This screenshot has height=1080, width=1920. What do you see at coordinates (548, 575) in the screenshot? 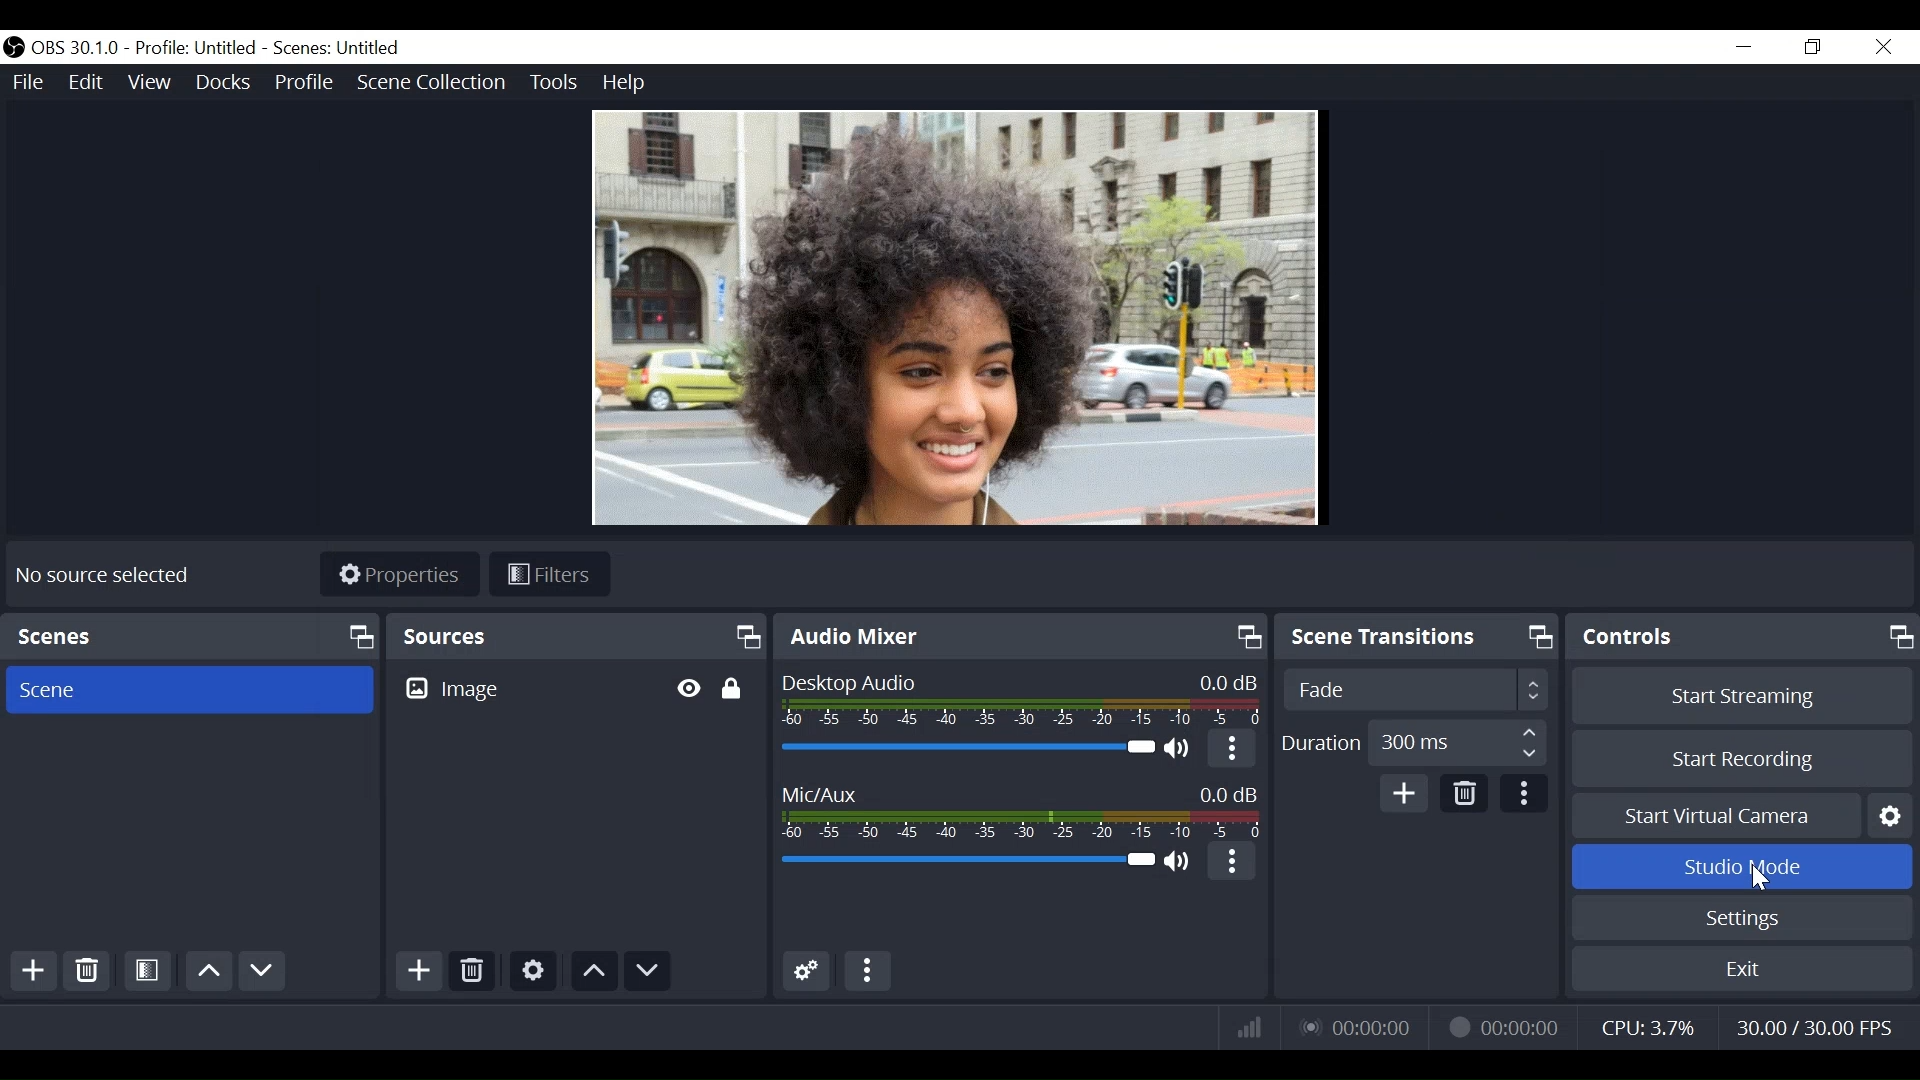
I see `Filters` at bounding box center [548, 575].